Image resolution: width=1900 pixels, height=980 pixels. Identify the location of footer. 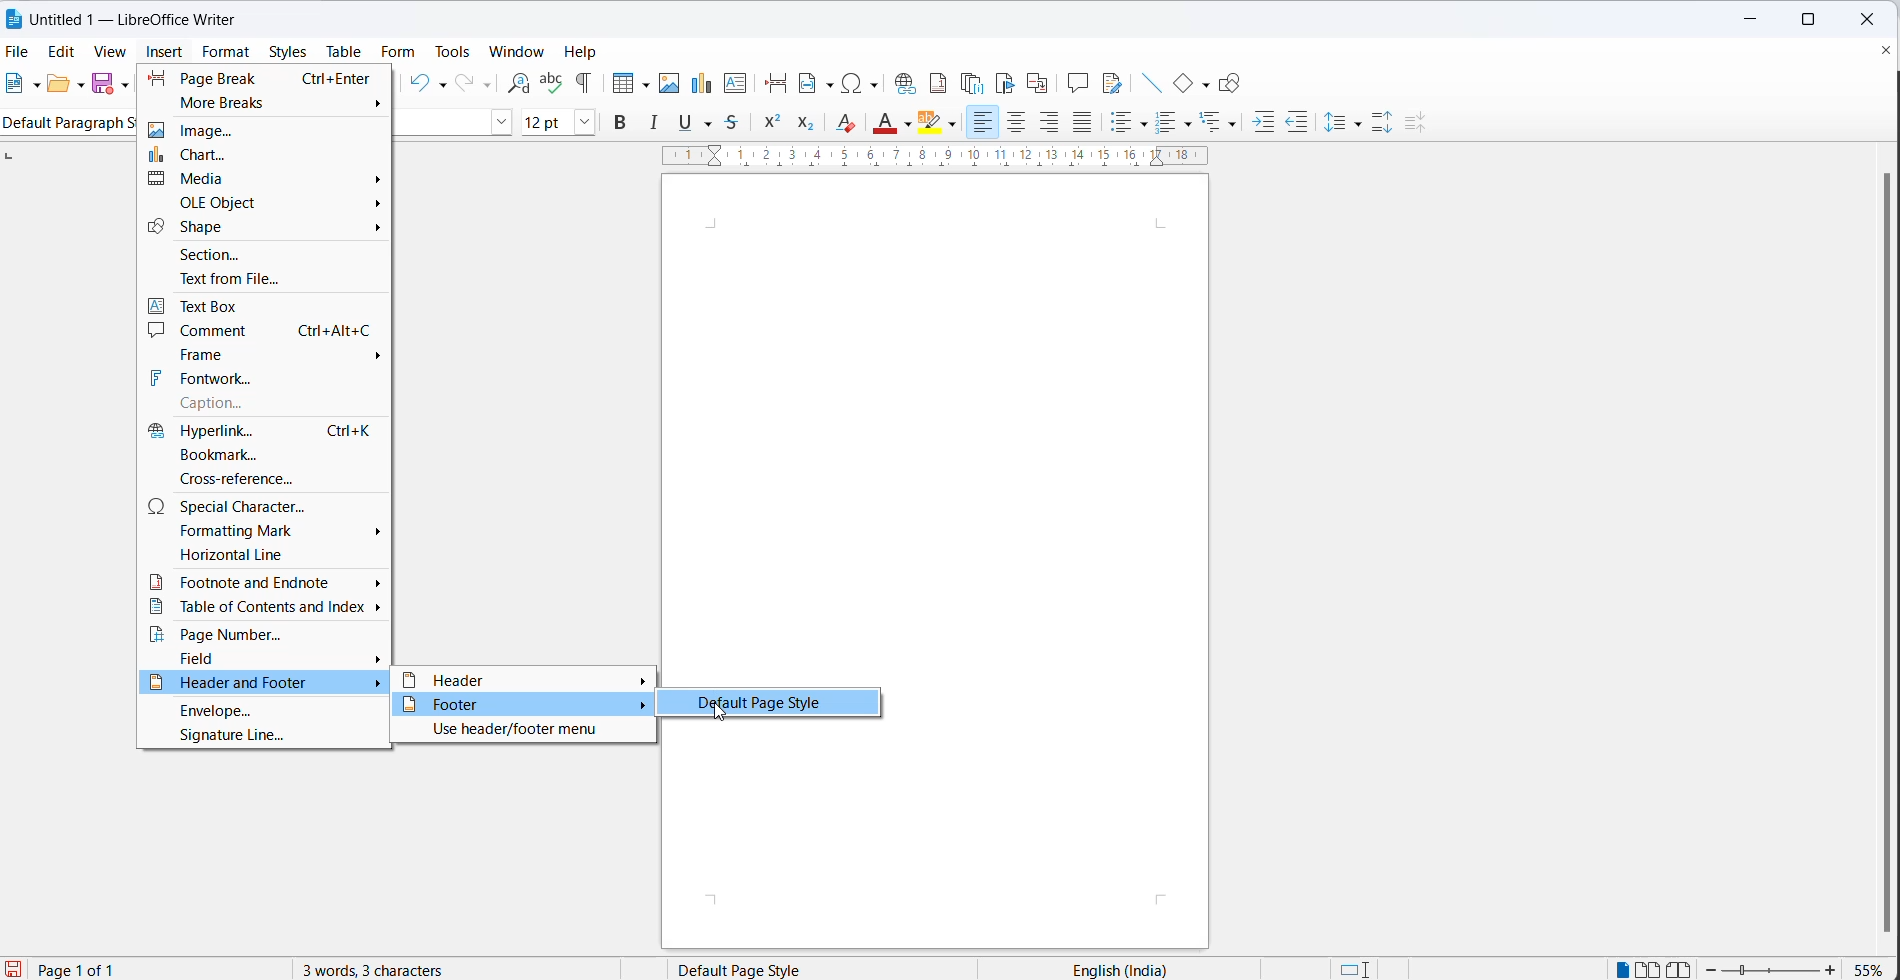
(526, 706).